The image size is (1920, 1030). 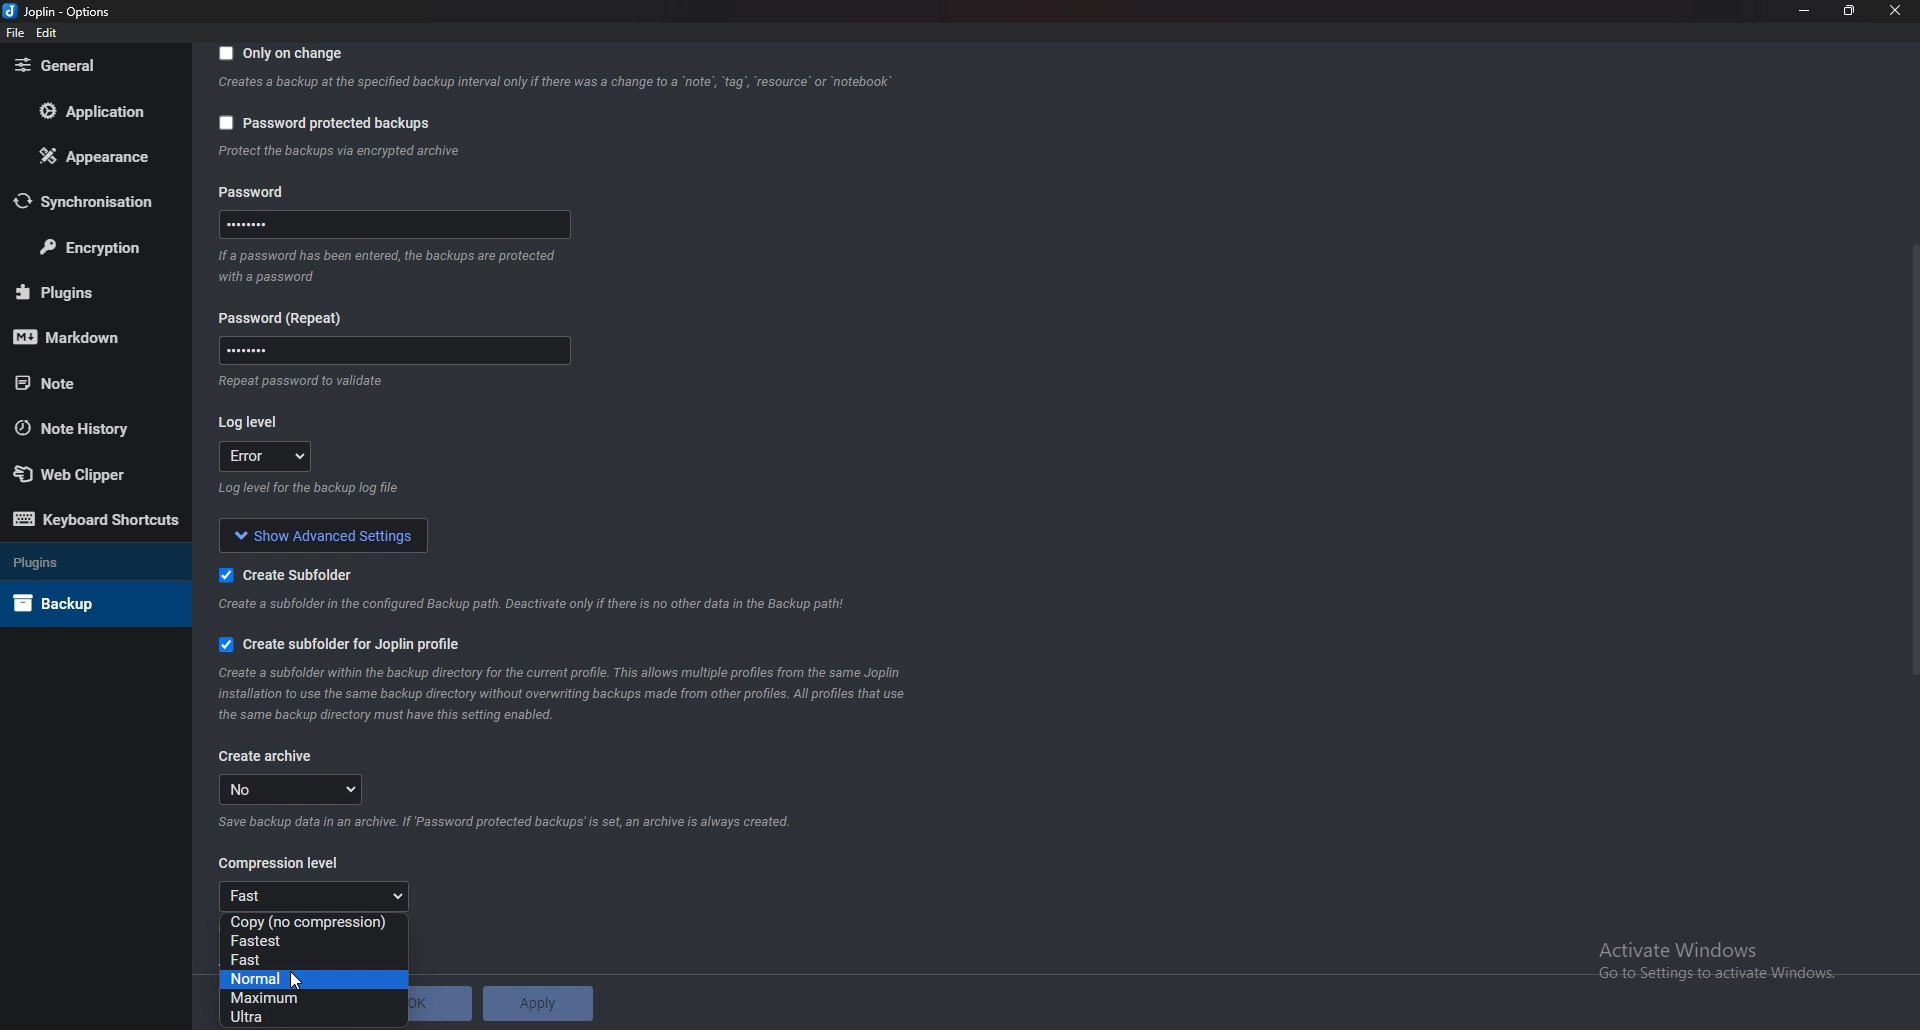 I want to click on Log level, so click(x=251, y=419).